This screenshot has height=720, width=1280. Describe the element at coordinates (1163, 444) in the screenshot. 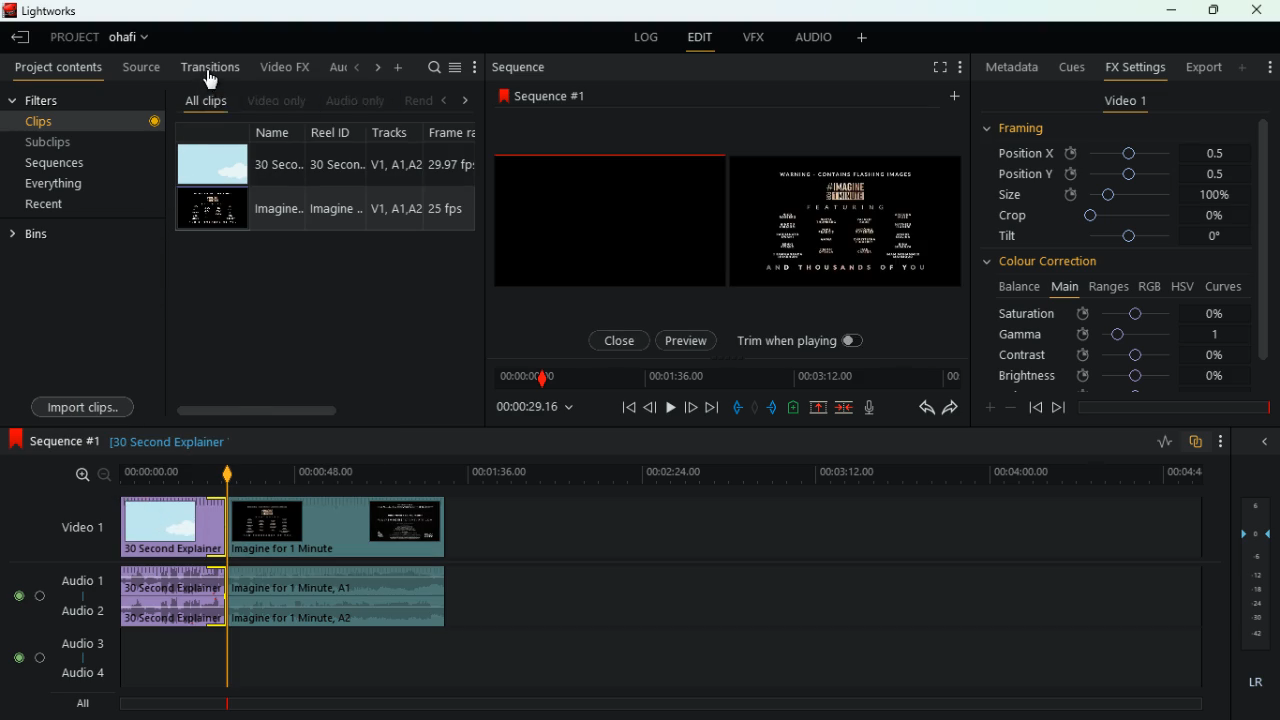

I see `rate` at that location.